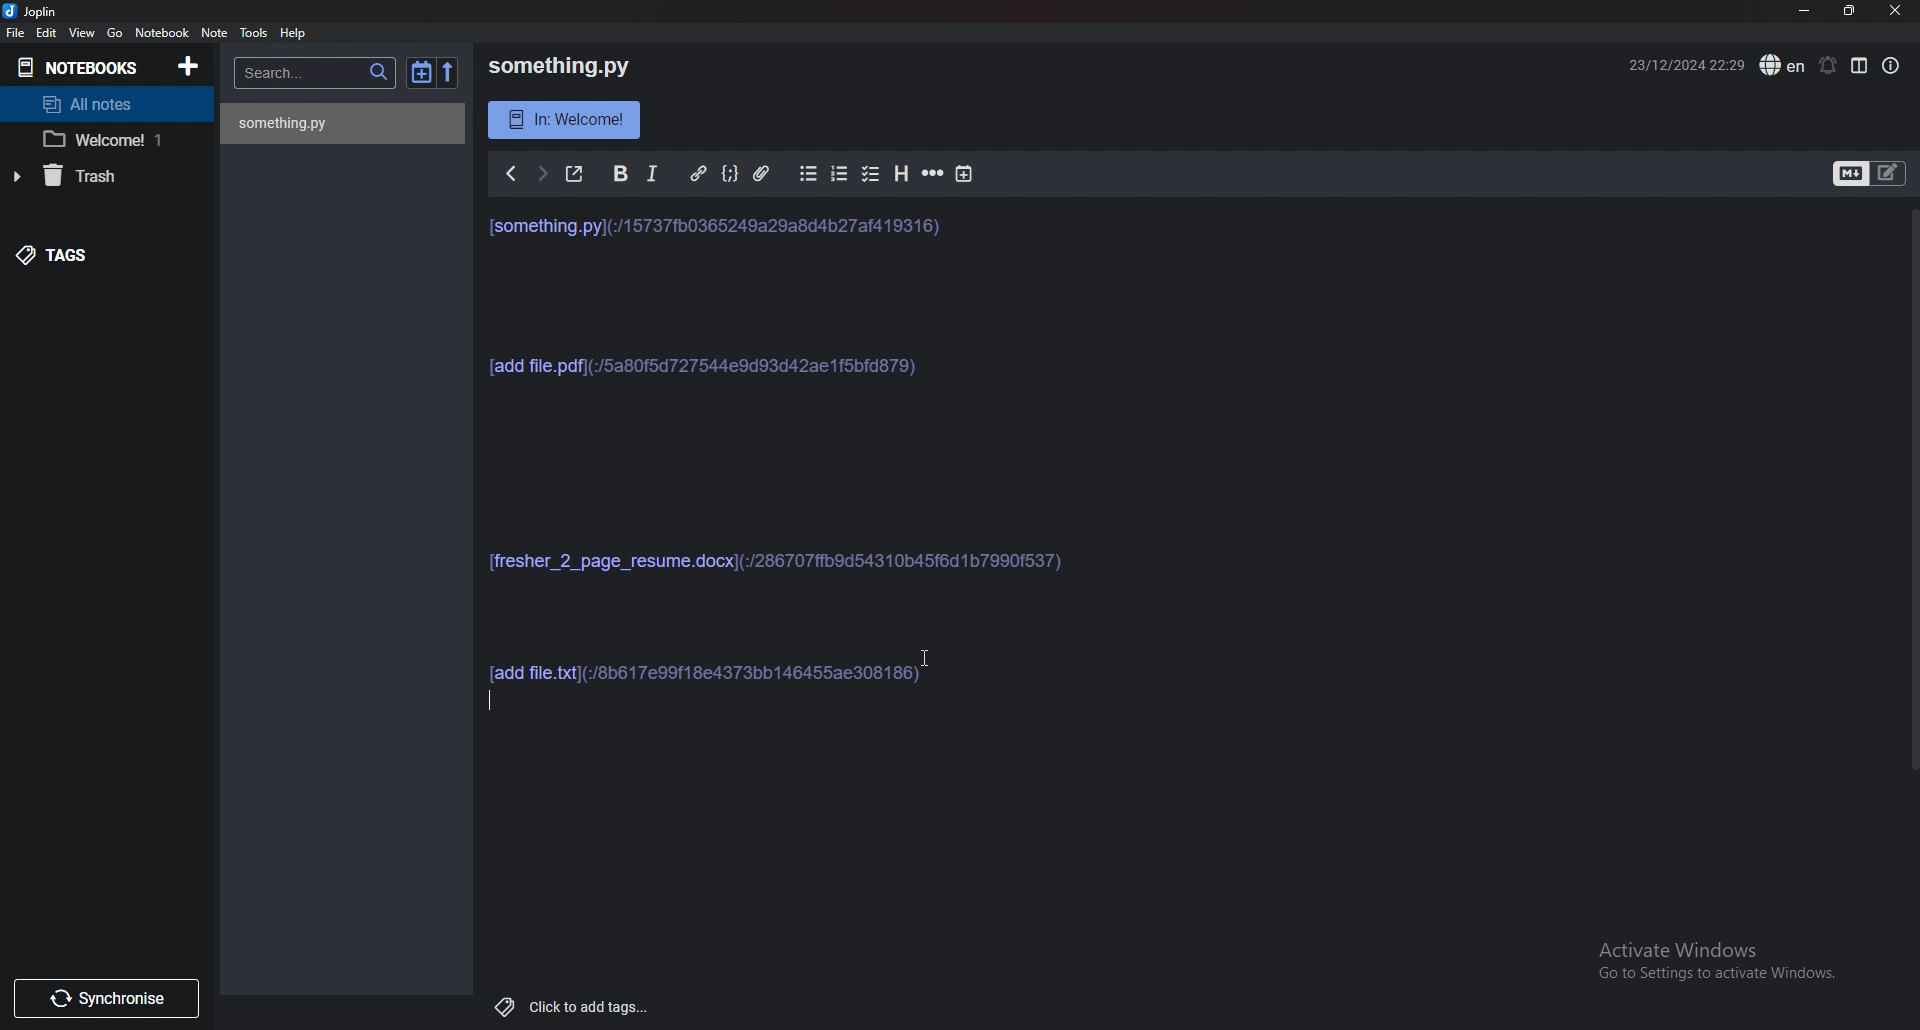  Describe the element at coordinates (446, 72) in the screenshot. I see `Reverse sort order` at that location.